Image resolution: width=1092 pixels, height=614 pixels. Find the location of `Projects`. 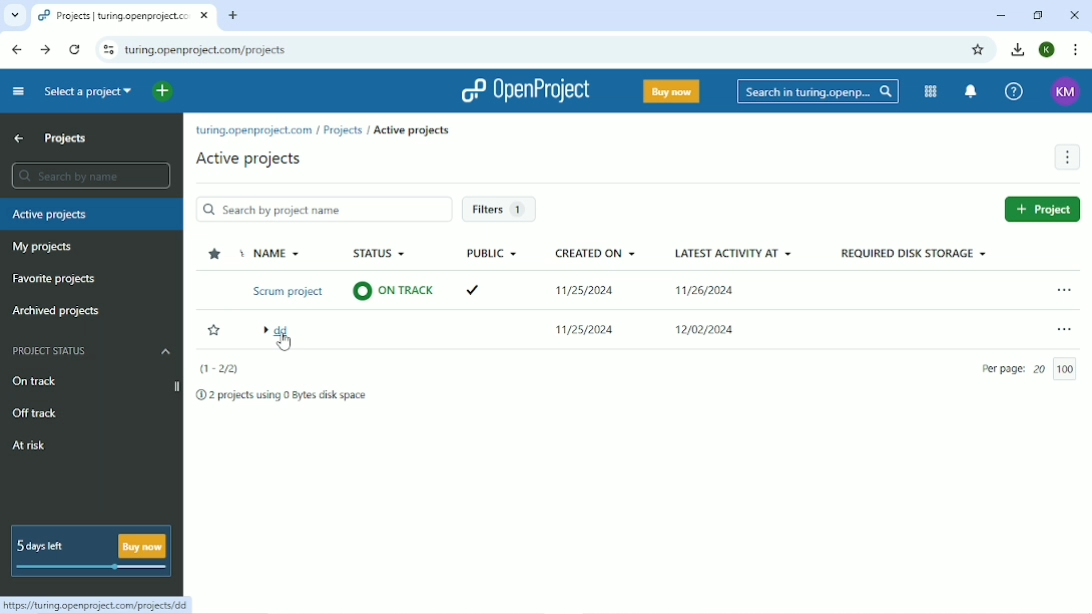

Projects is located at coordinates (343, 131).